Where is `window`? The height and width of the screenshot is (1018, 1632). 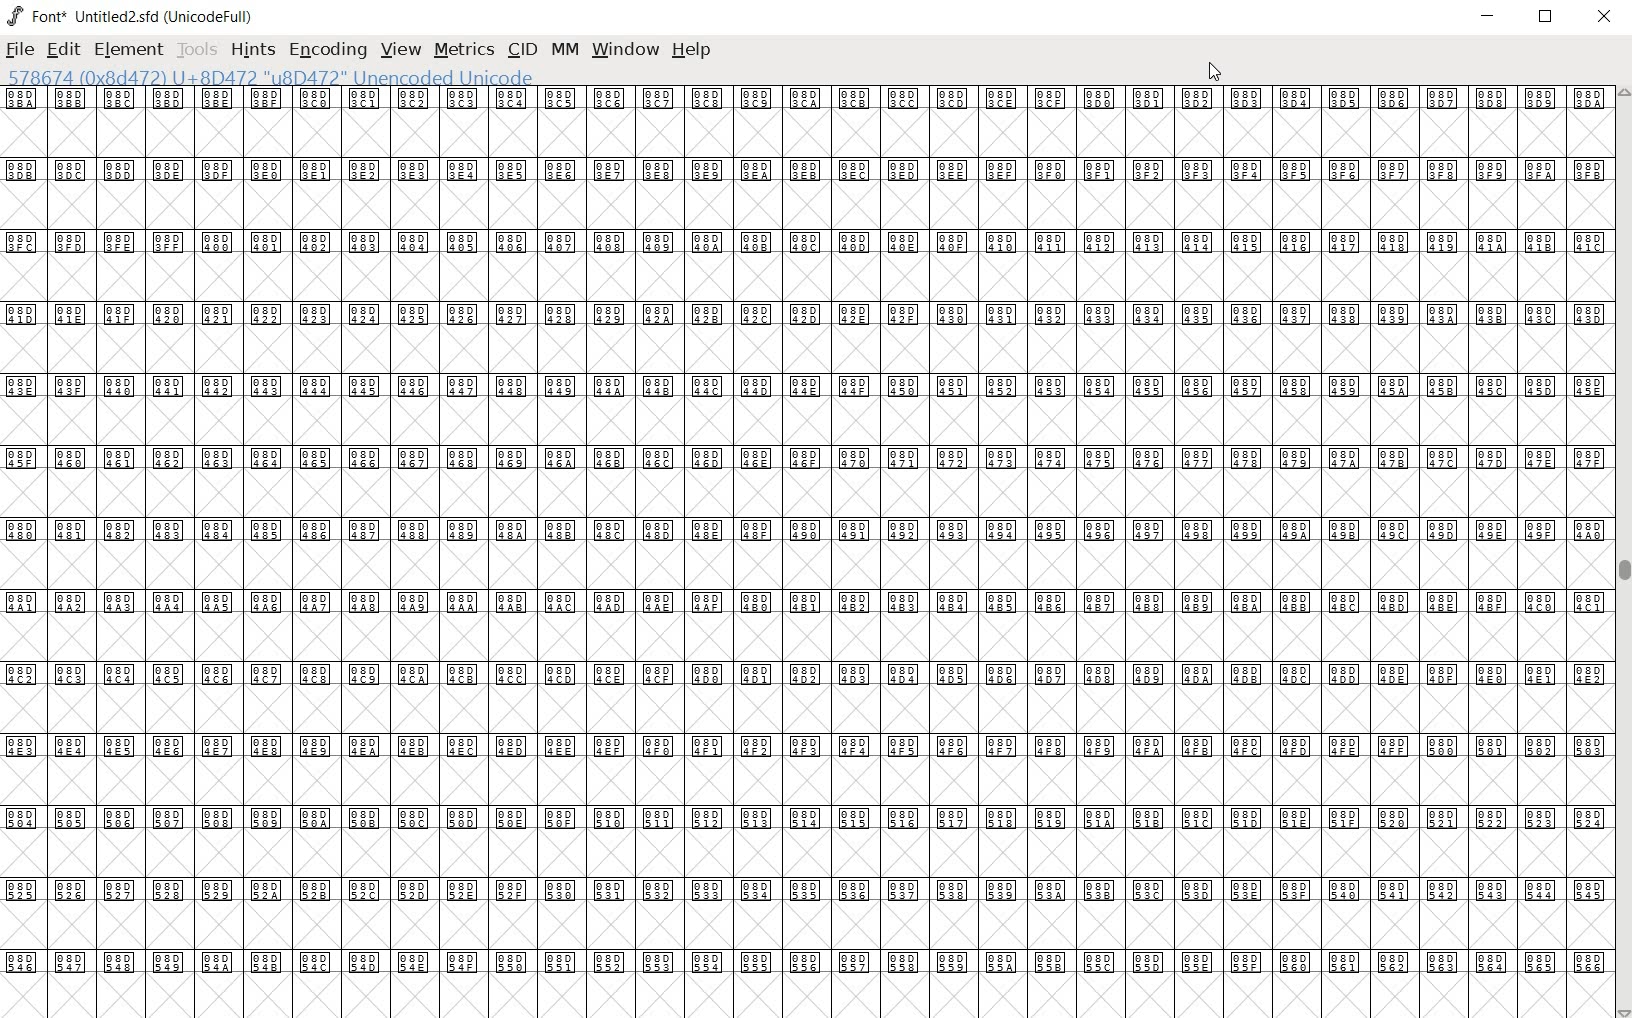
window is located at coordinates (627, 51).